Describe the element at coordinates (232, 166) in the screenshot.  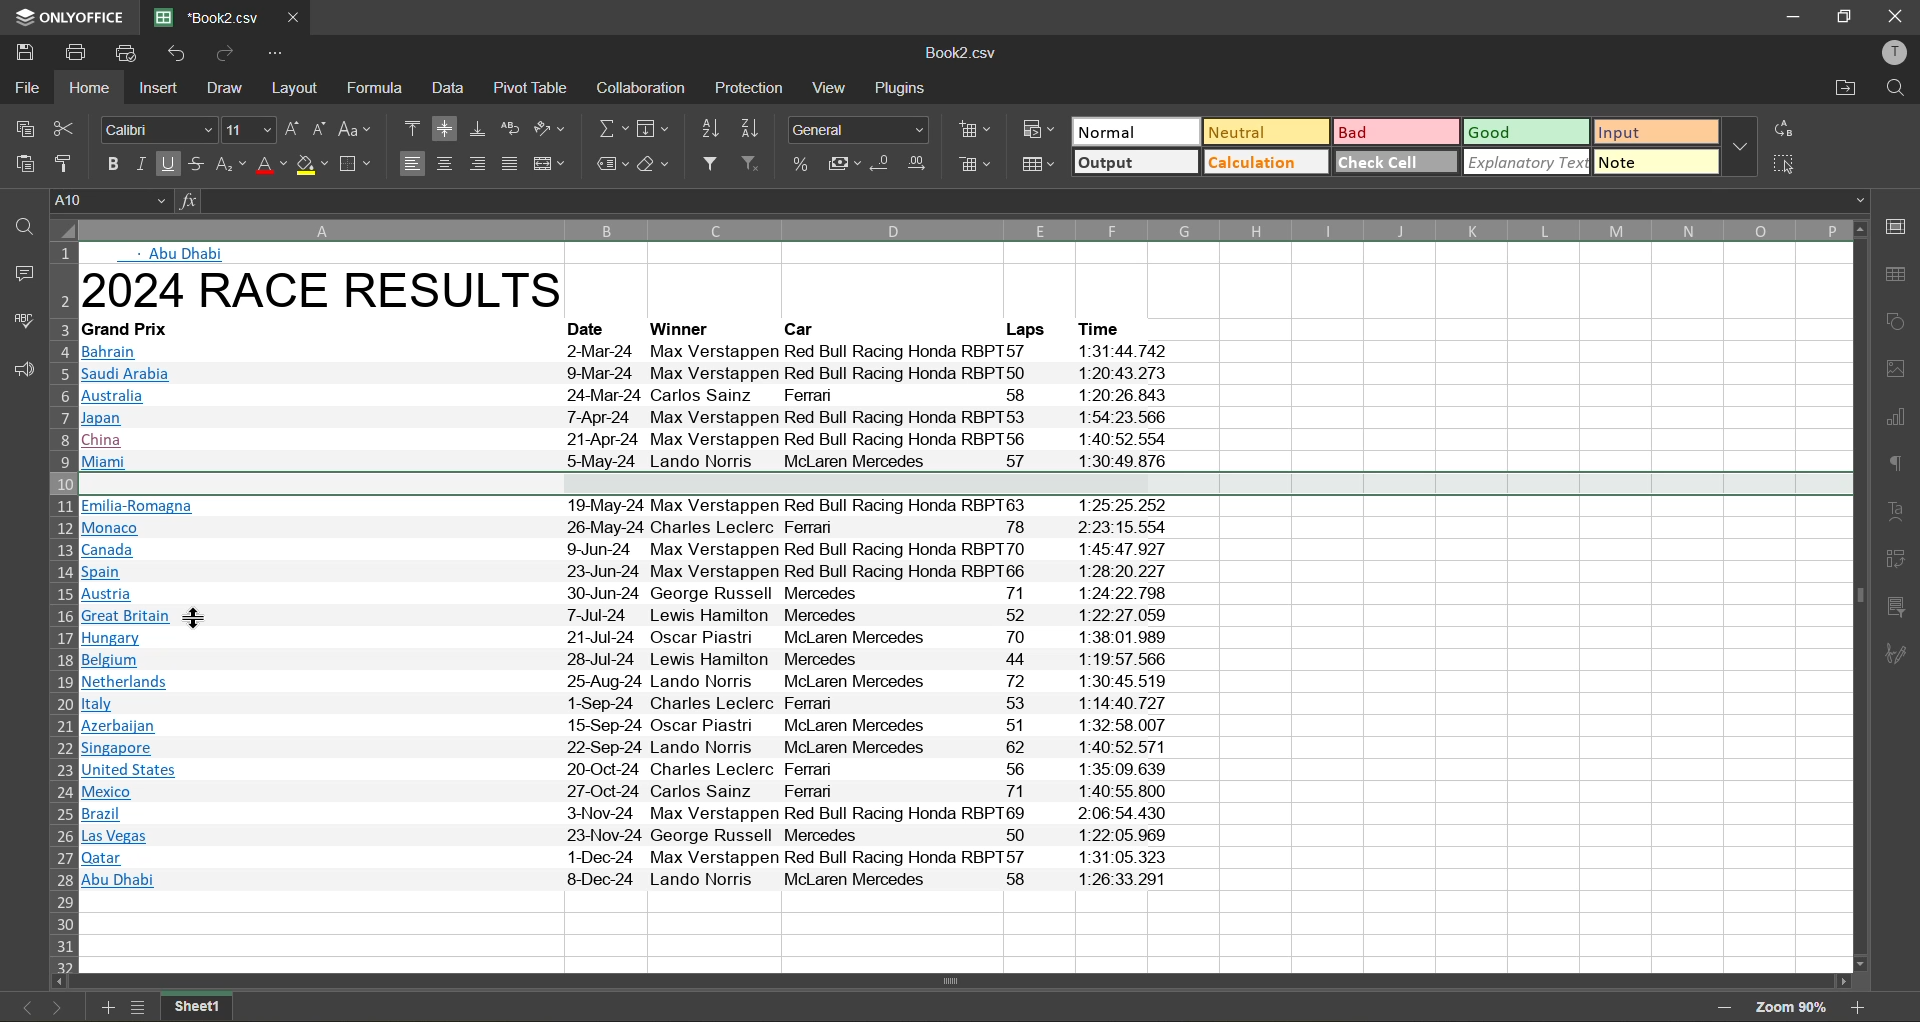
I see `sub/superscript` at that location.